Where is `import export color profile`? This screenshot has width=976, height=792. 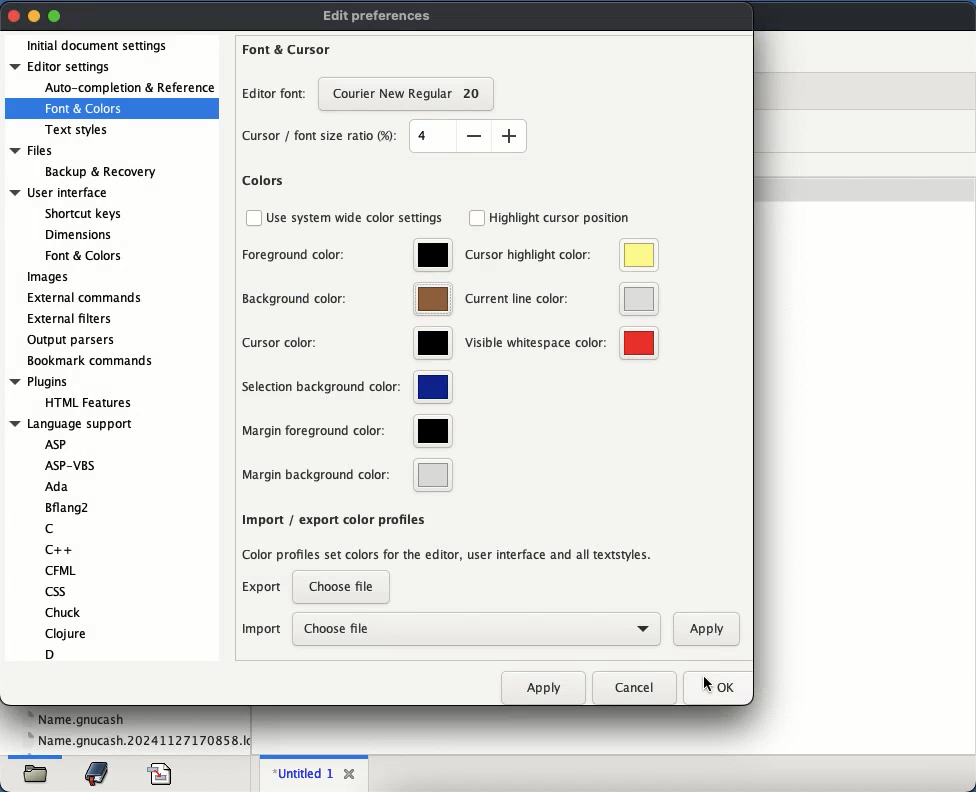 import export color profile is located at coordinates (452, 539).